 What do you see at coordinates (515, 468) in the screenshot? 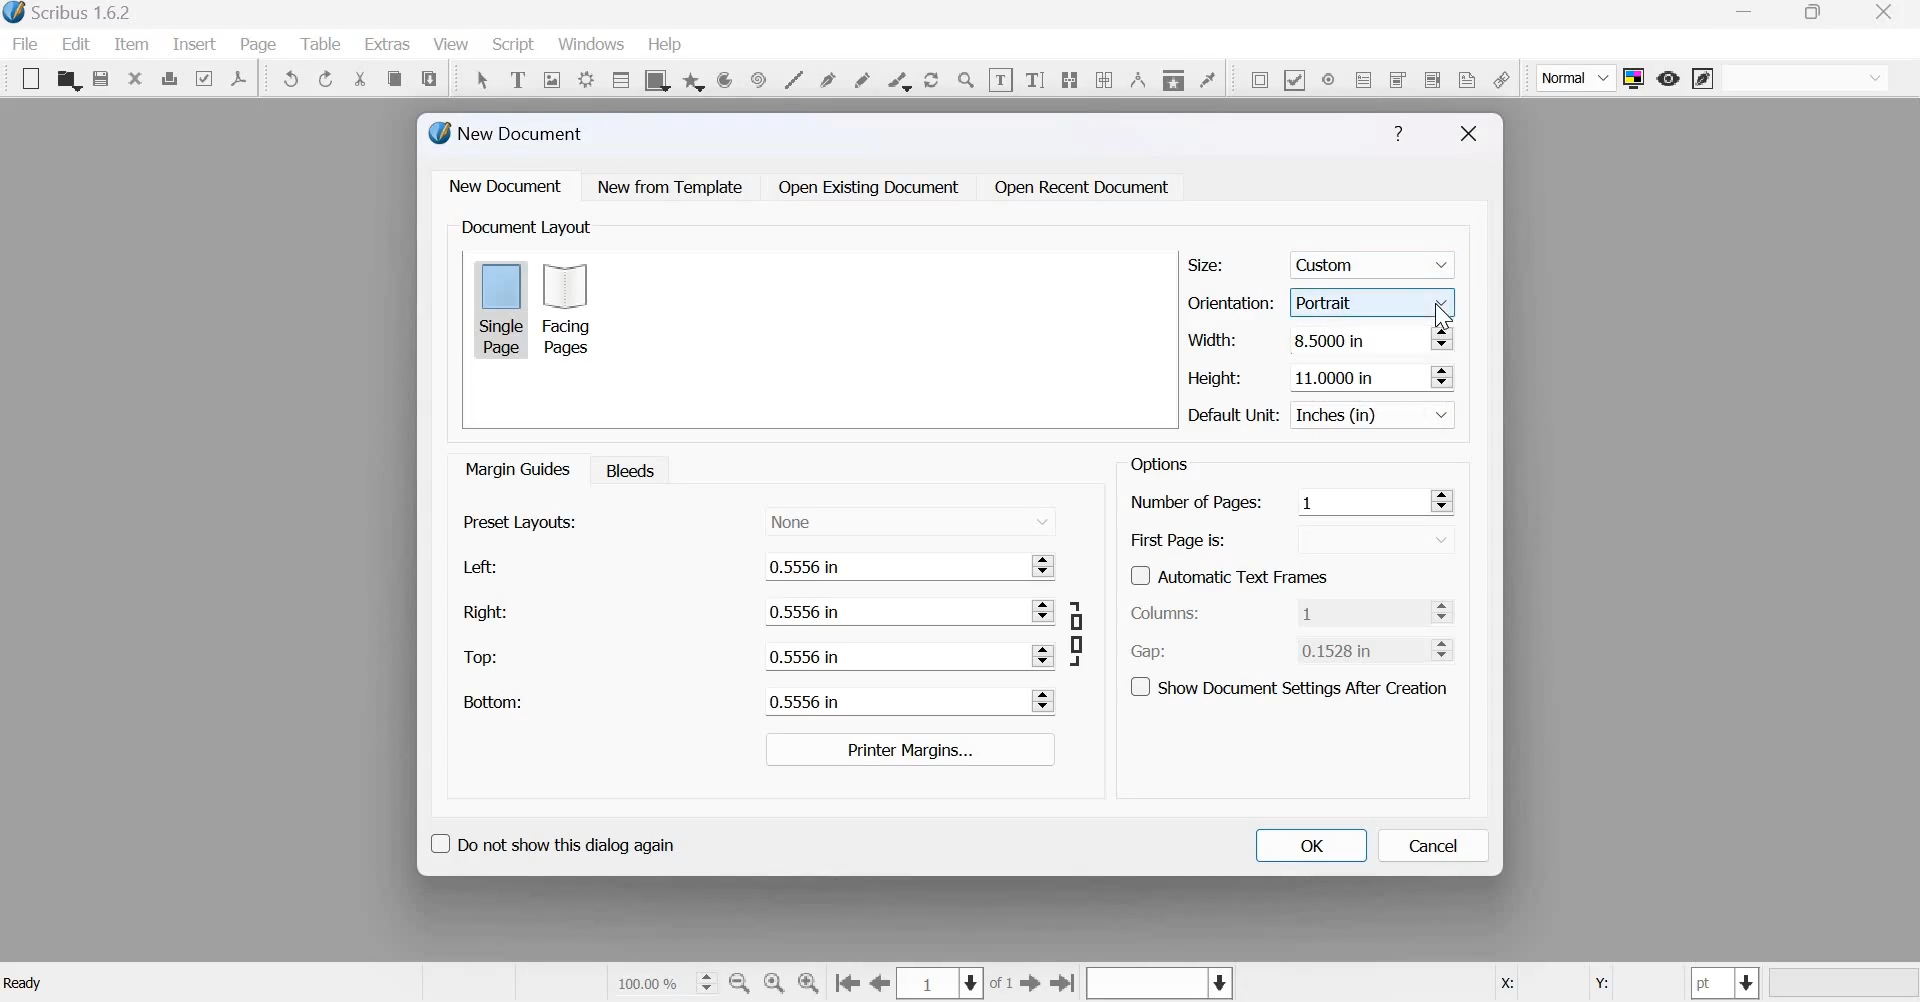
I see `Margin guides` at bounding box center [515, 468].